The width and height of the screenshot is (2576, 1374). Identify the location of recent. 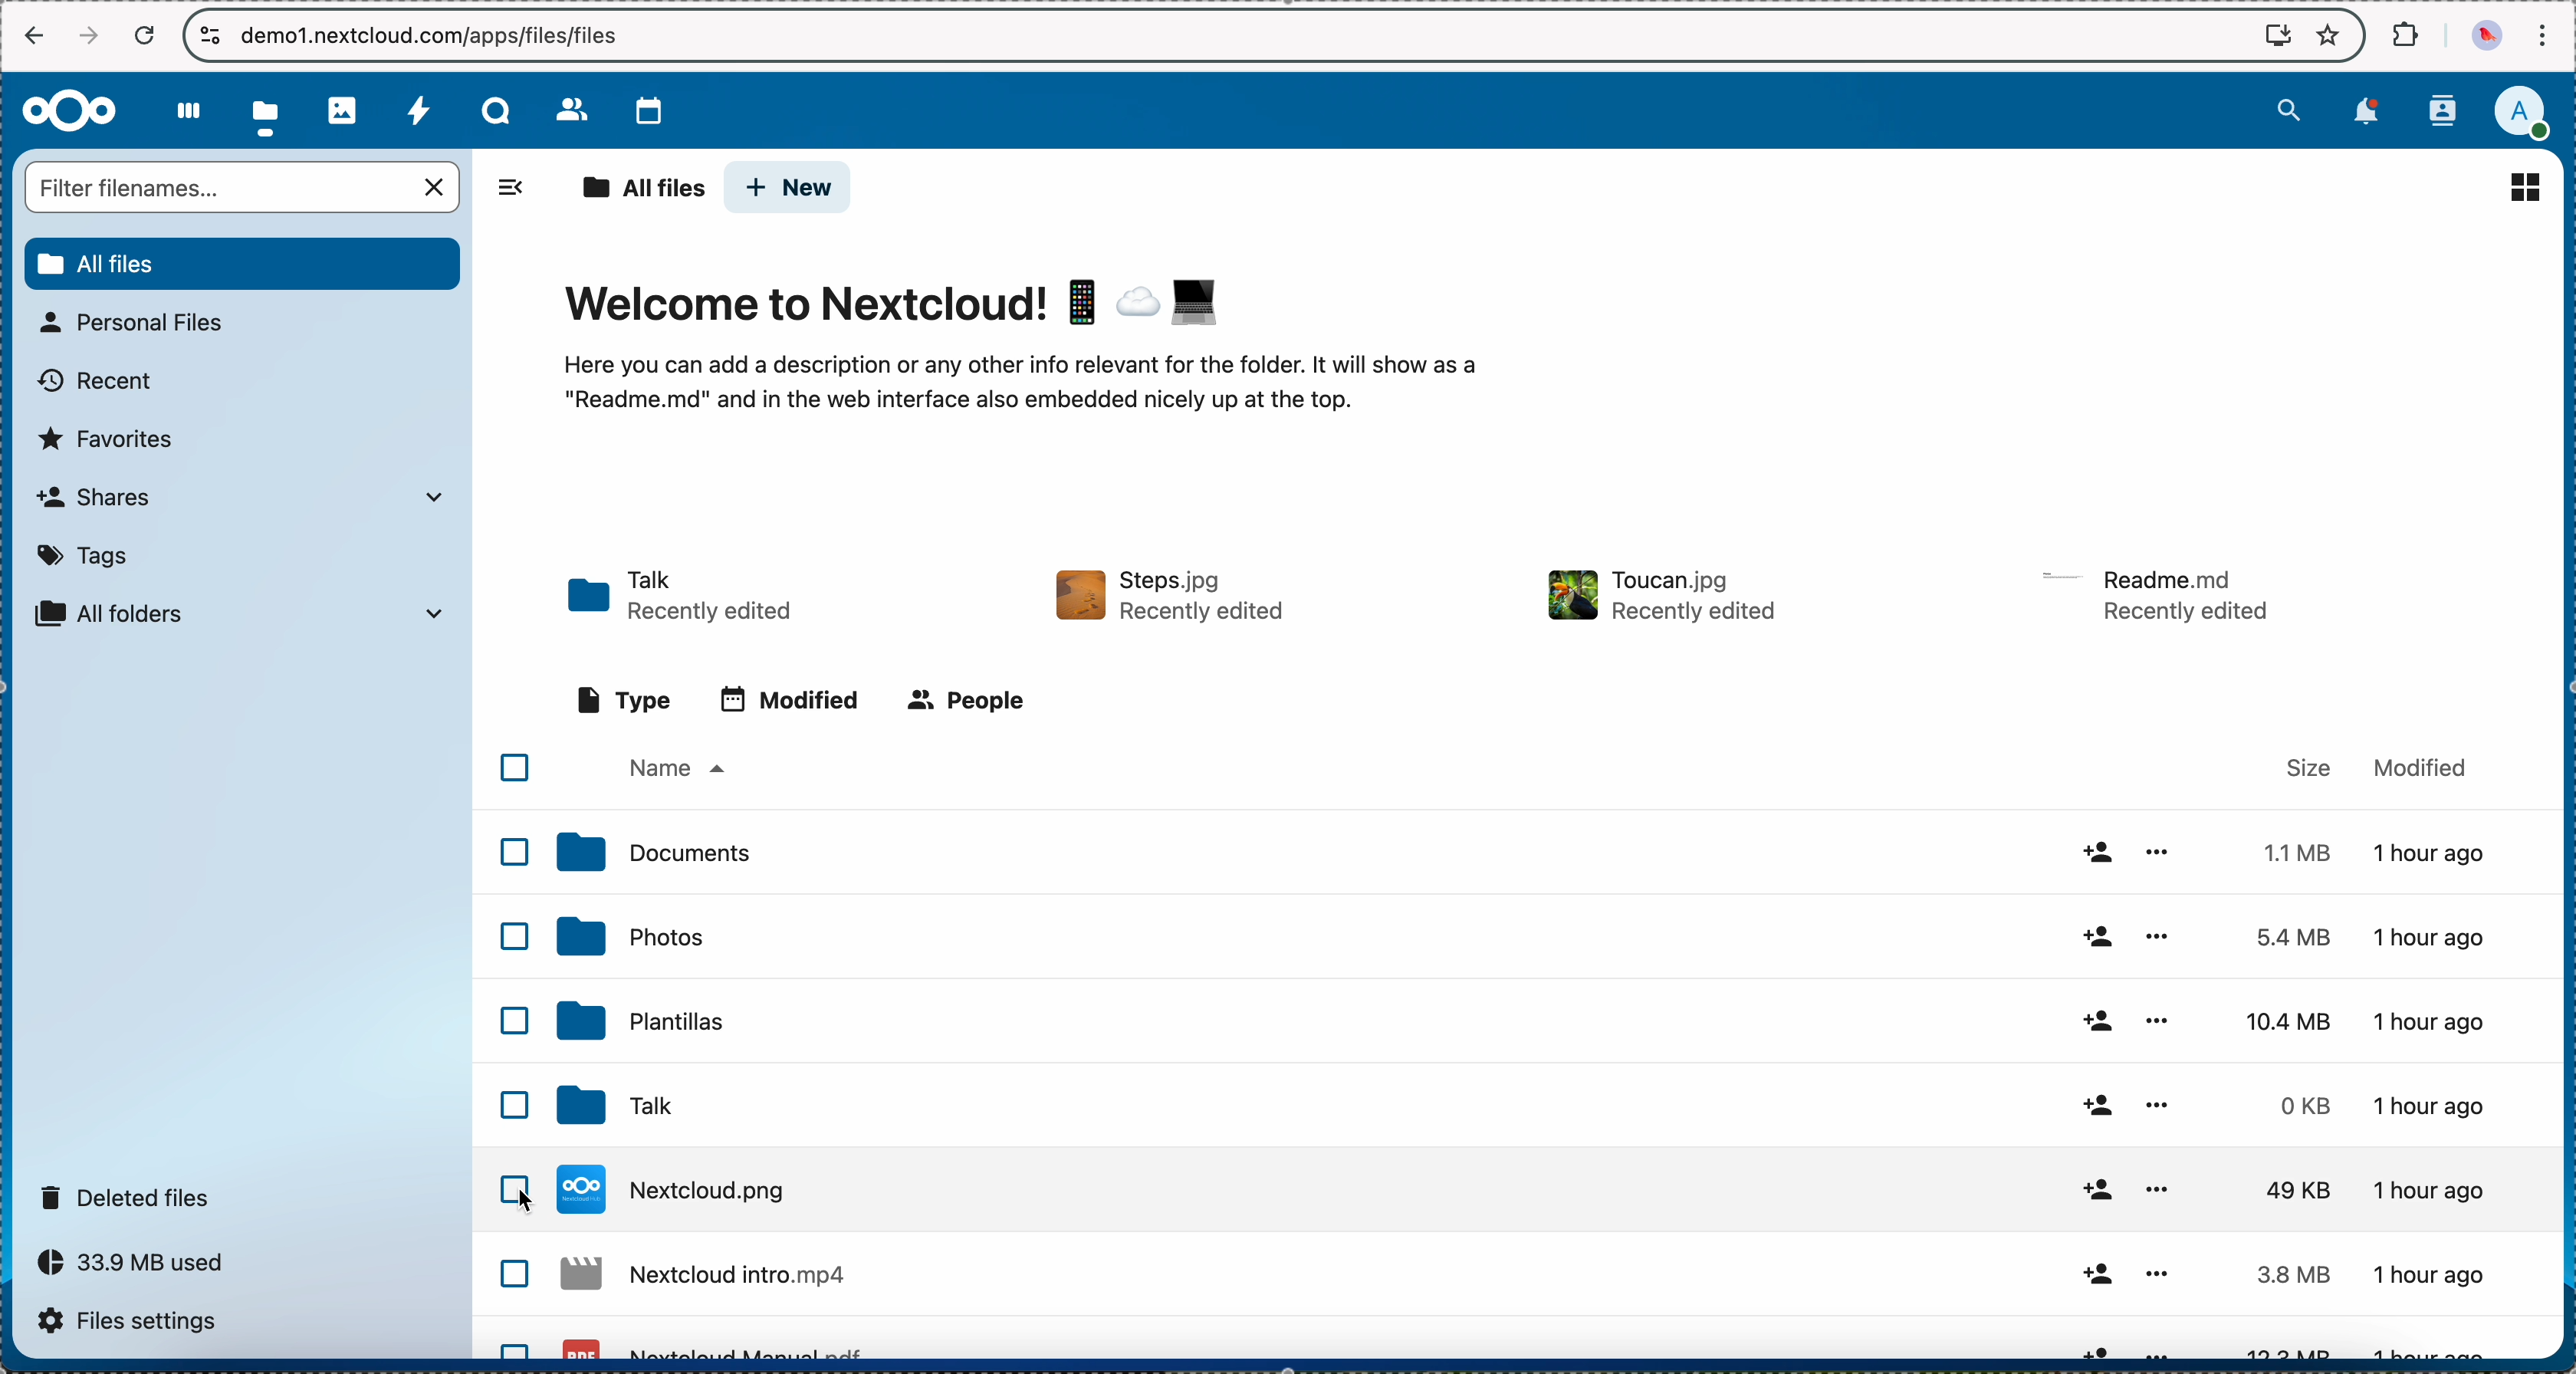
(92, 385).